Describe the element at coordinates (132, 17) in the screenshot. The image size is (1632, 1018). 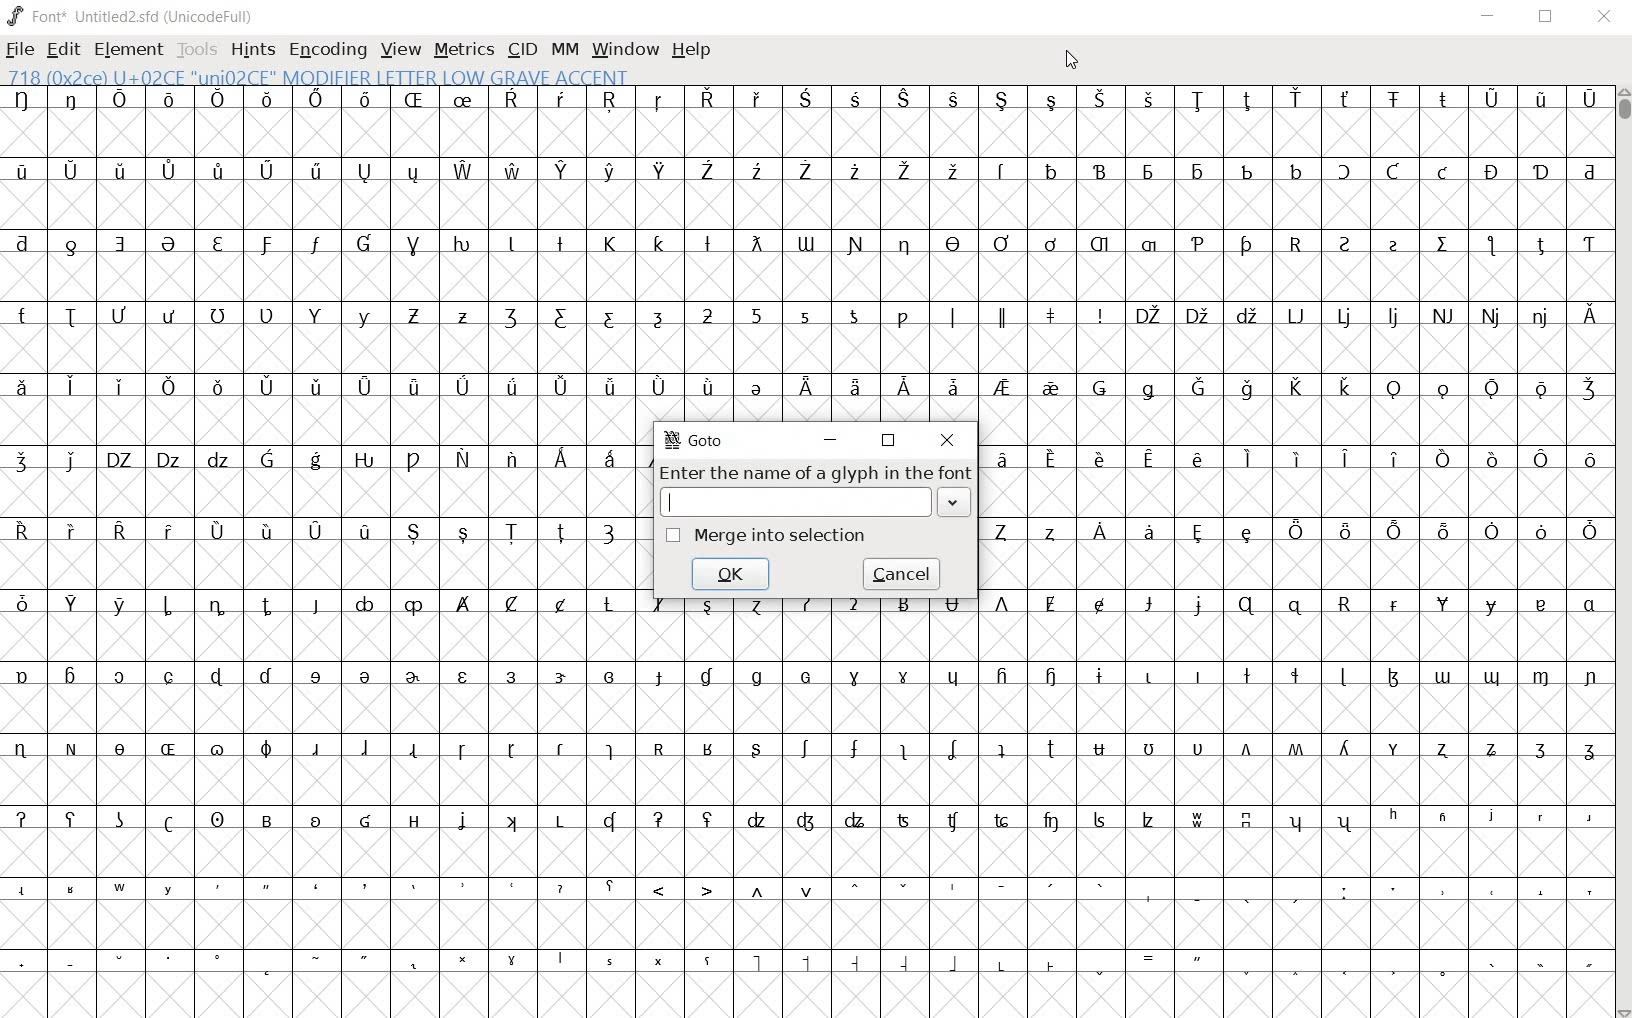
I see `Font* Untitled2.sfd (UnicodeFull)` at that location.